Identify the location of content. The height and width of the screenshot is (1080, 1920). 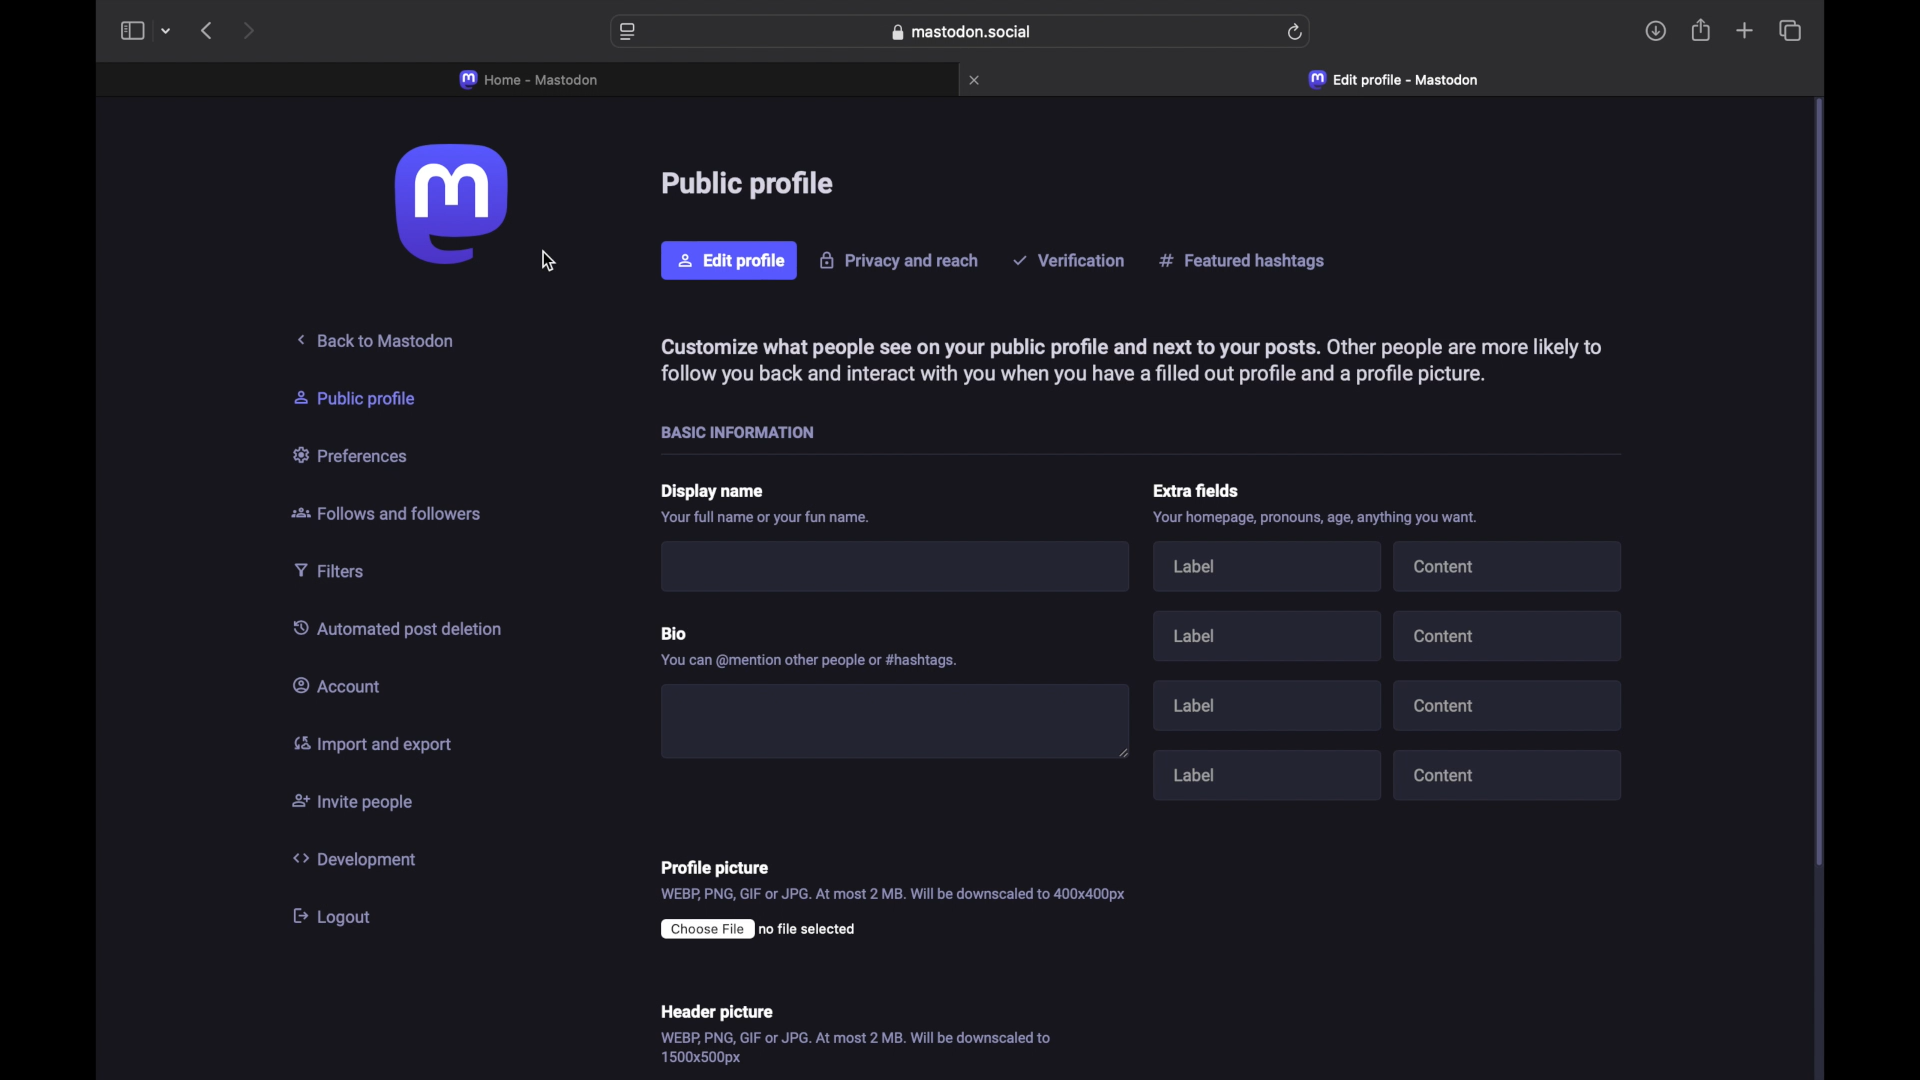
(1505, 774).